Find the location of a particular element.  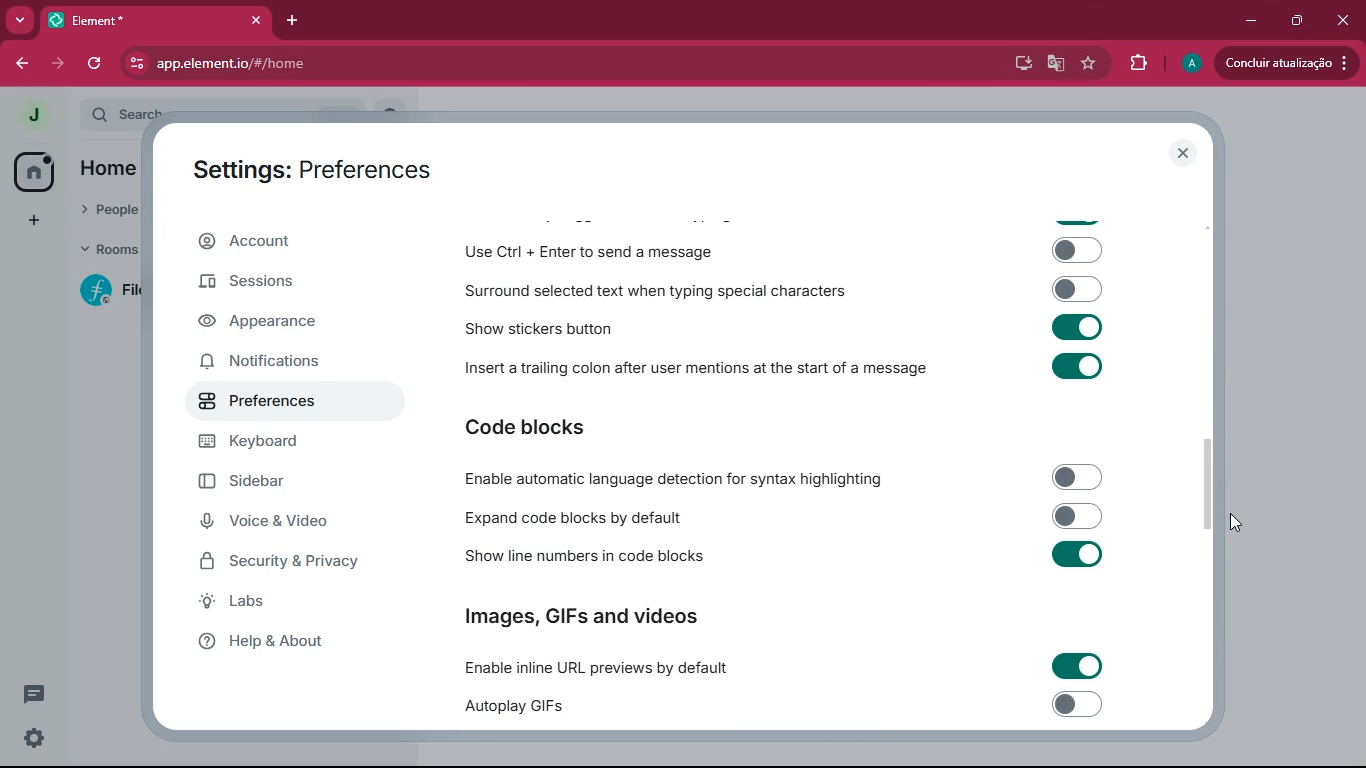

Enable automatic language detection for syntax highlighting is located at coordinates (777, 478).